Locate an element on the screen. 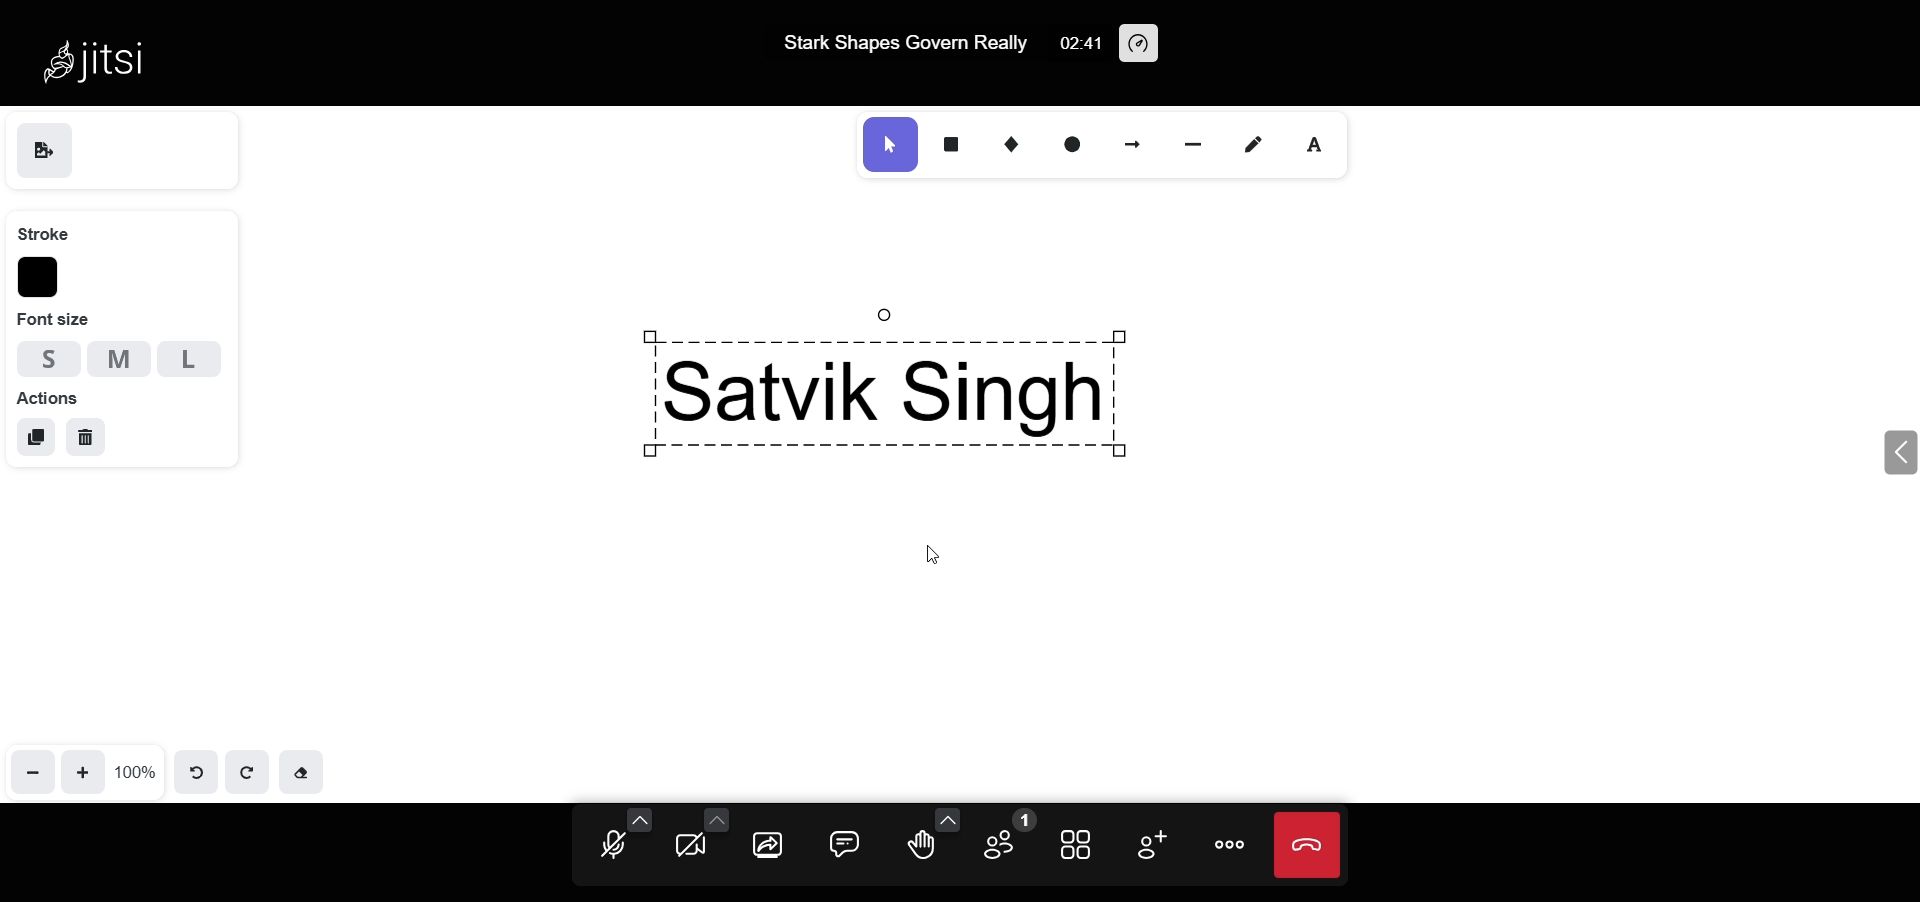 The height and width of the screenshot is (902, 1920). more is located at coordinates (1228, 845).